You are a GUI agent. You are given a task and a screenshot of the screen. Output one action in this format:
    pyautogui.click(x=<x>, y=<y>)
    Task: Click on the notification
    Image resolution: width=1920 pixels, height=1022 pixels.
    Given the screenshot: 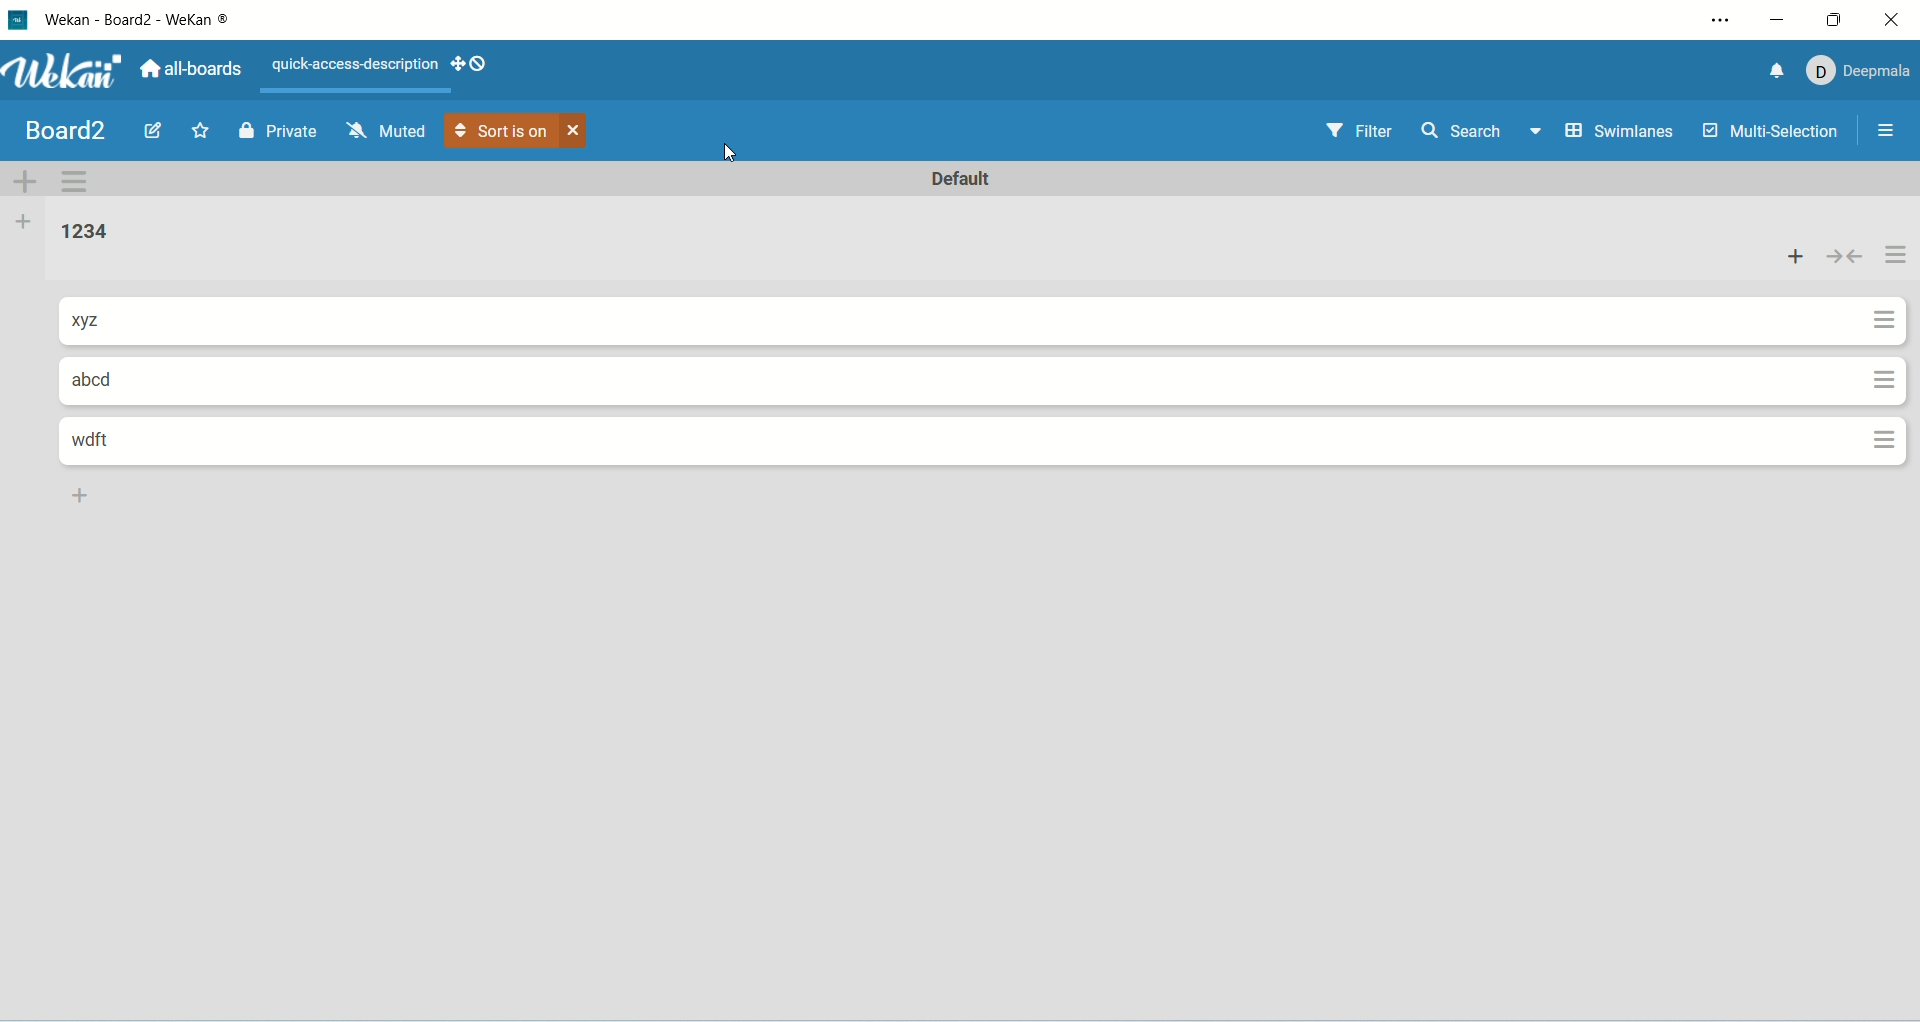 What is the action you would take?
    pyautogui.click(x=1778, y=71)
    